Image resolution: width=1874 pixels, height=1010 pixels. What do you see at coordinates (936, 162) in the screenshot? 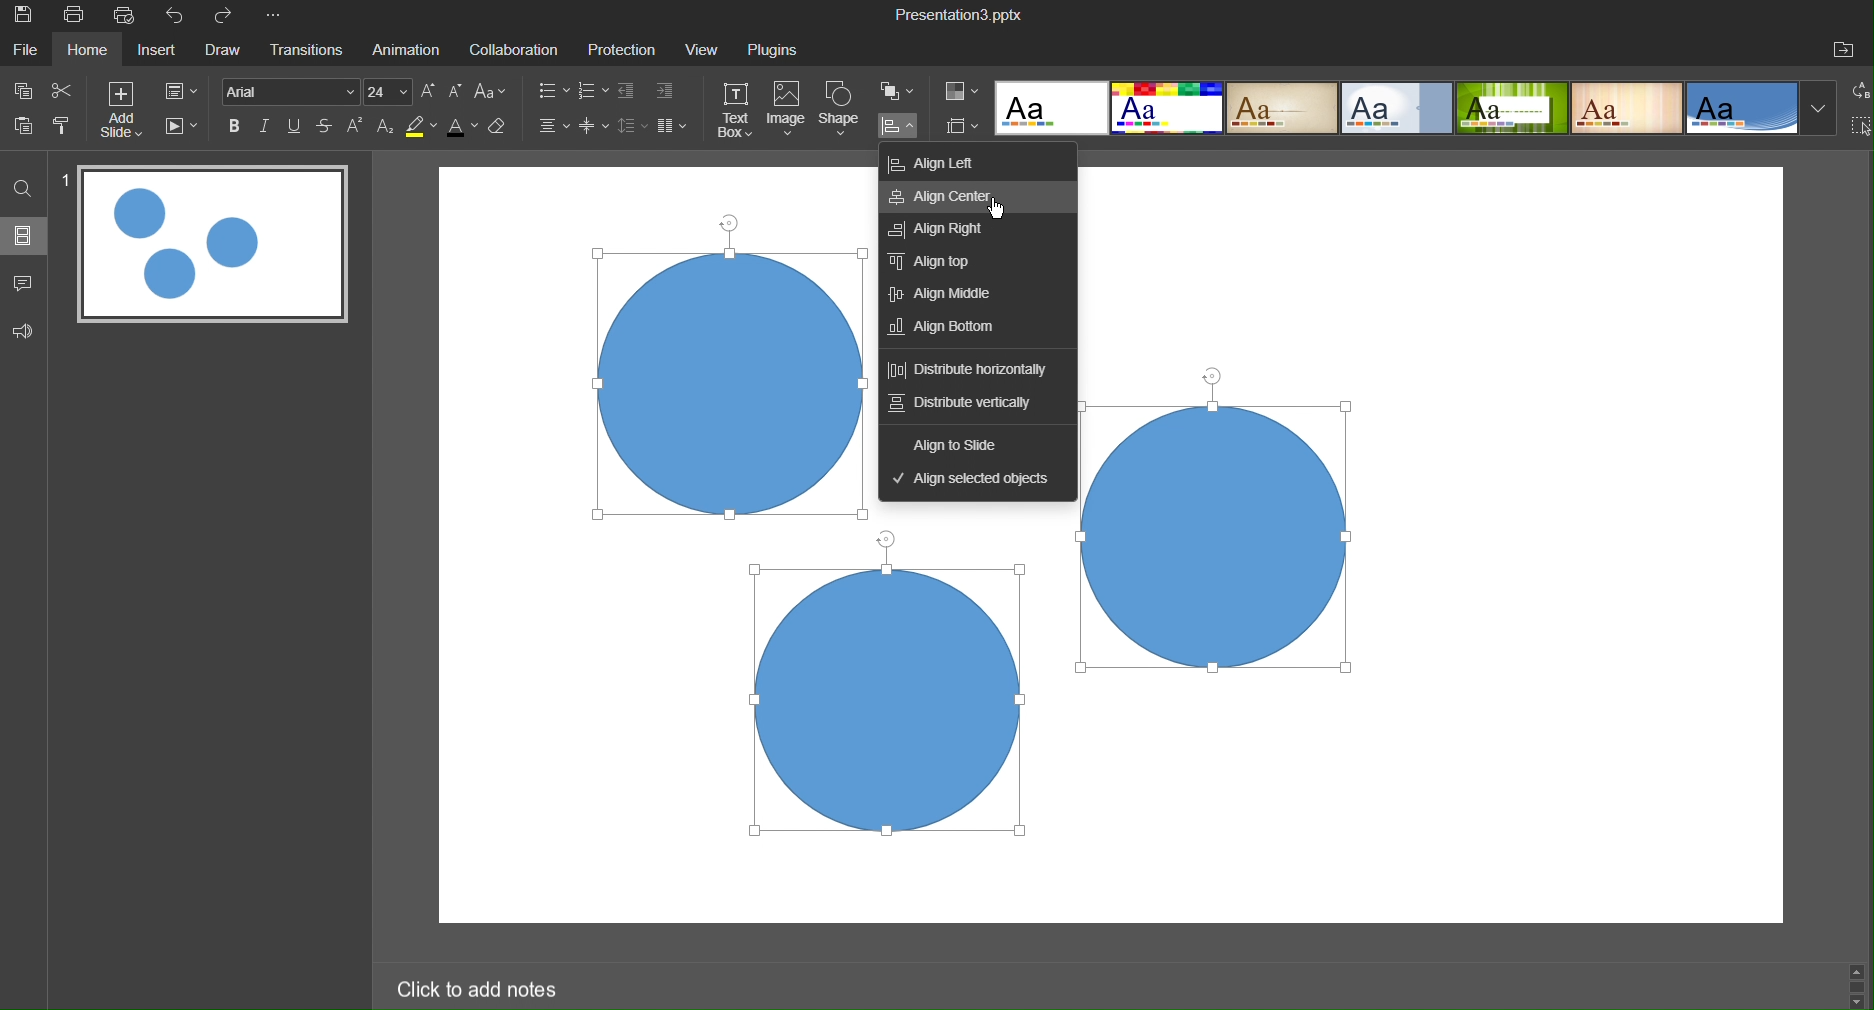
I see `Align Left` at bounding box center [936, 162].